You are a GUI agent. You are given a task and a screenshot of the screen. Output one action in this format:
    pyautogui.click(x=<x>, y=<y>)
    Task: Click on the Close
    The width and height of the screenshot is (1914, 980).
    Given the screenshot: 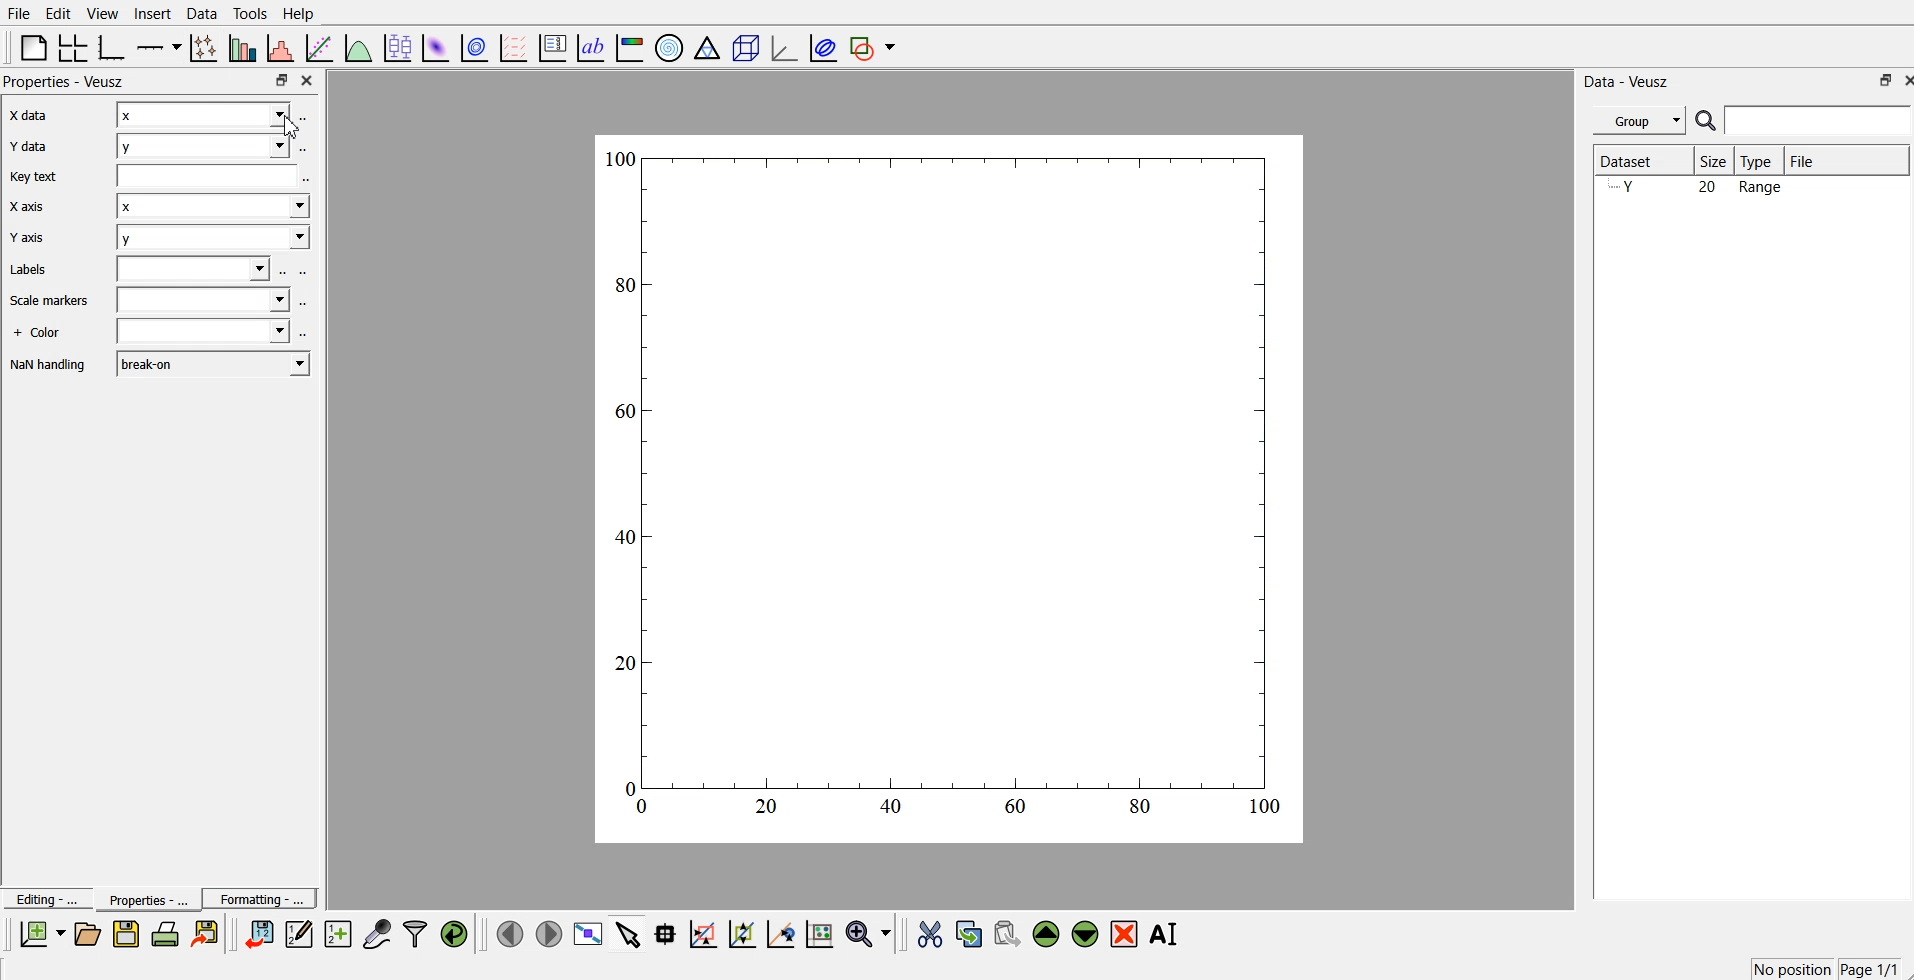 What is the action you would take?
    pyautogui.click(x=1902, y=79)
    